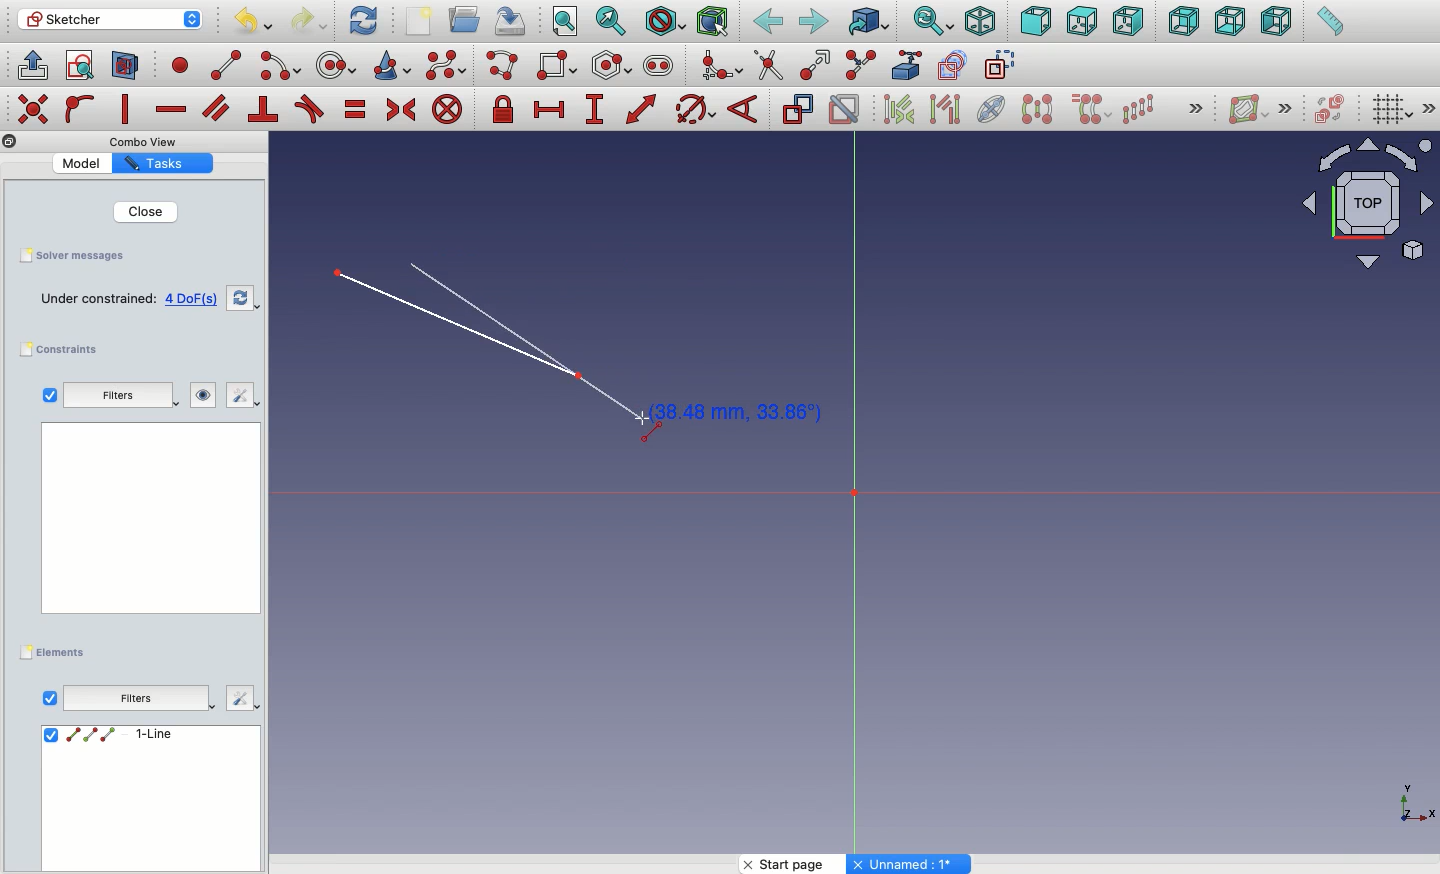 Image resolution: width=1440 pixels, height=874 pixels. Describe the element at coordinates (111, 20) in the screenshot. I see `Sketcher` at that location.